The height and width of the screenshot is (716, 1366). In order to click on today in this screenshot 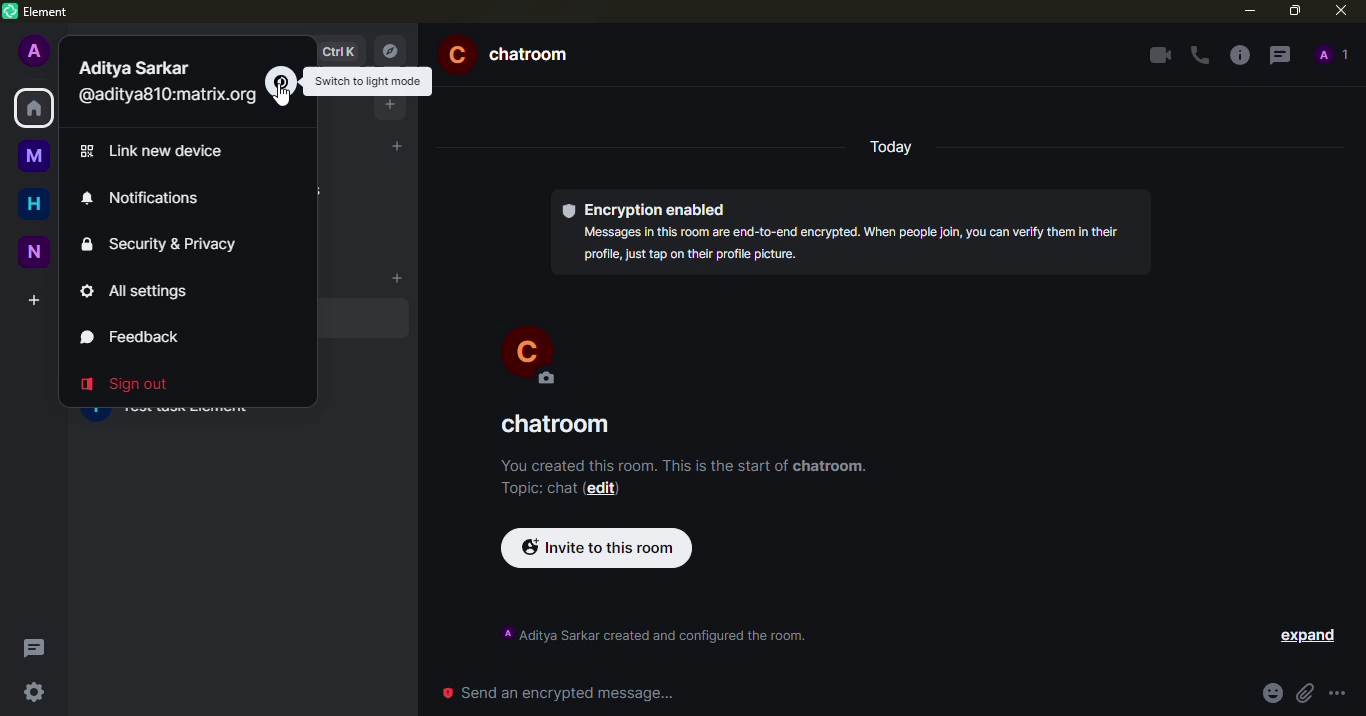, I will do `click(898, 147)`.